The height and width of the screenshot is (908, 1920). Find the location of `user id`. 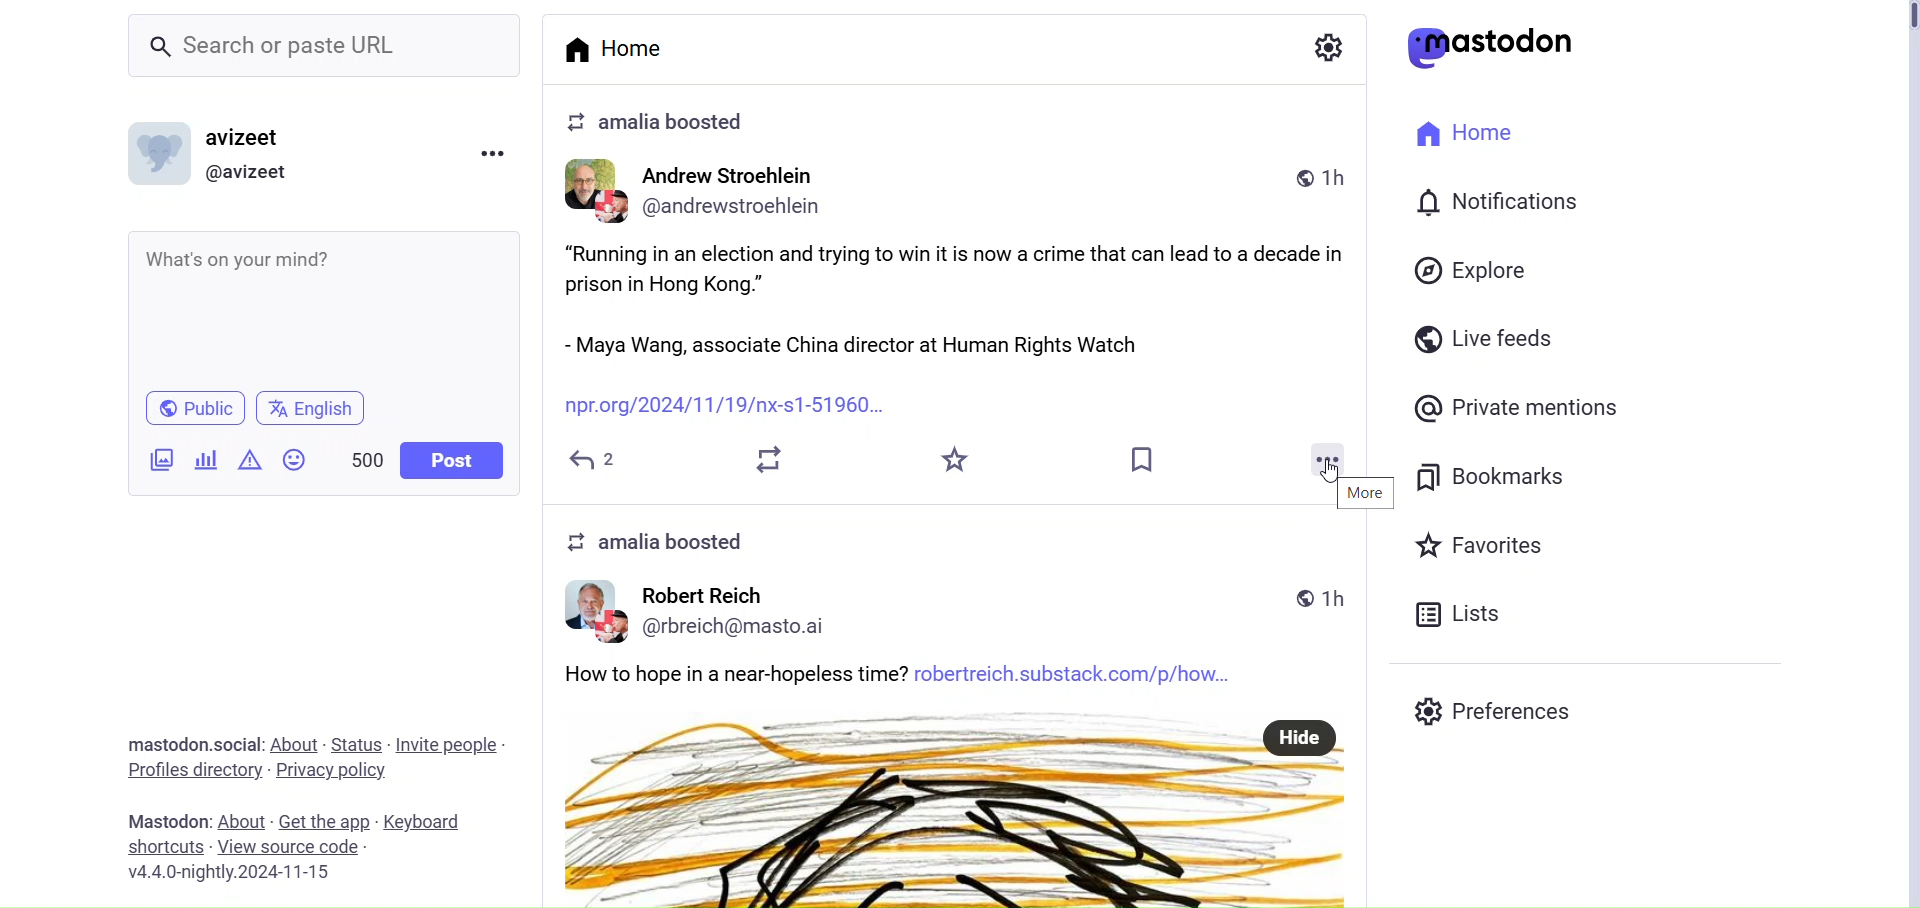

user id is located at coordinates (744, 210).